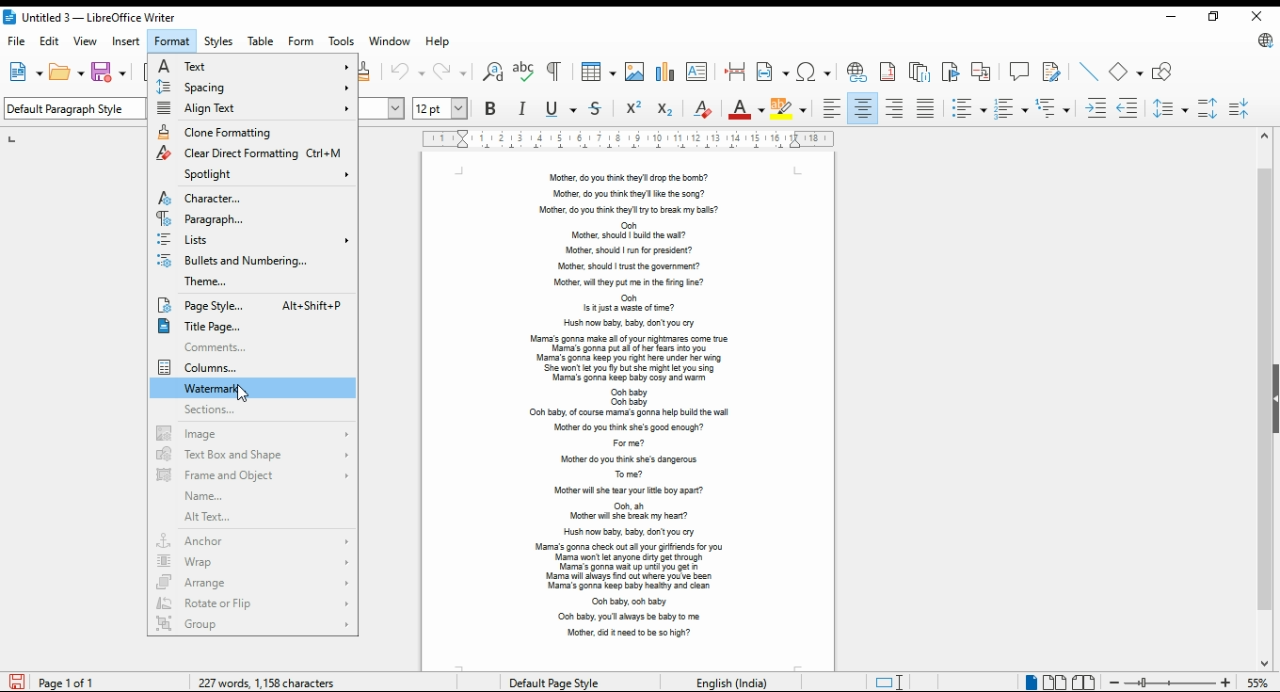 The image size is (1280, 692). What do you see at coordinates (1173, 16) in the screenshot?
I see `minimize` at bounding box center [1173, 16].